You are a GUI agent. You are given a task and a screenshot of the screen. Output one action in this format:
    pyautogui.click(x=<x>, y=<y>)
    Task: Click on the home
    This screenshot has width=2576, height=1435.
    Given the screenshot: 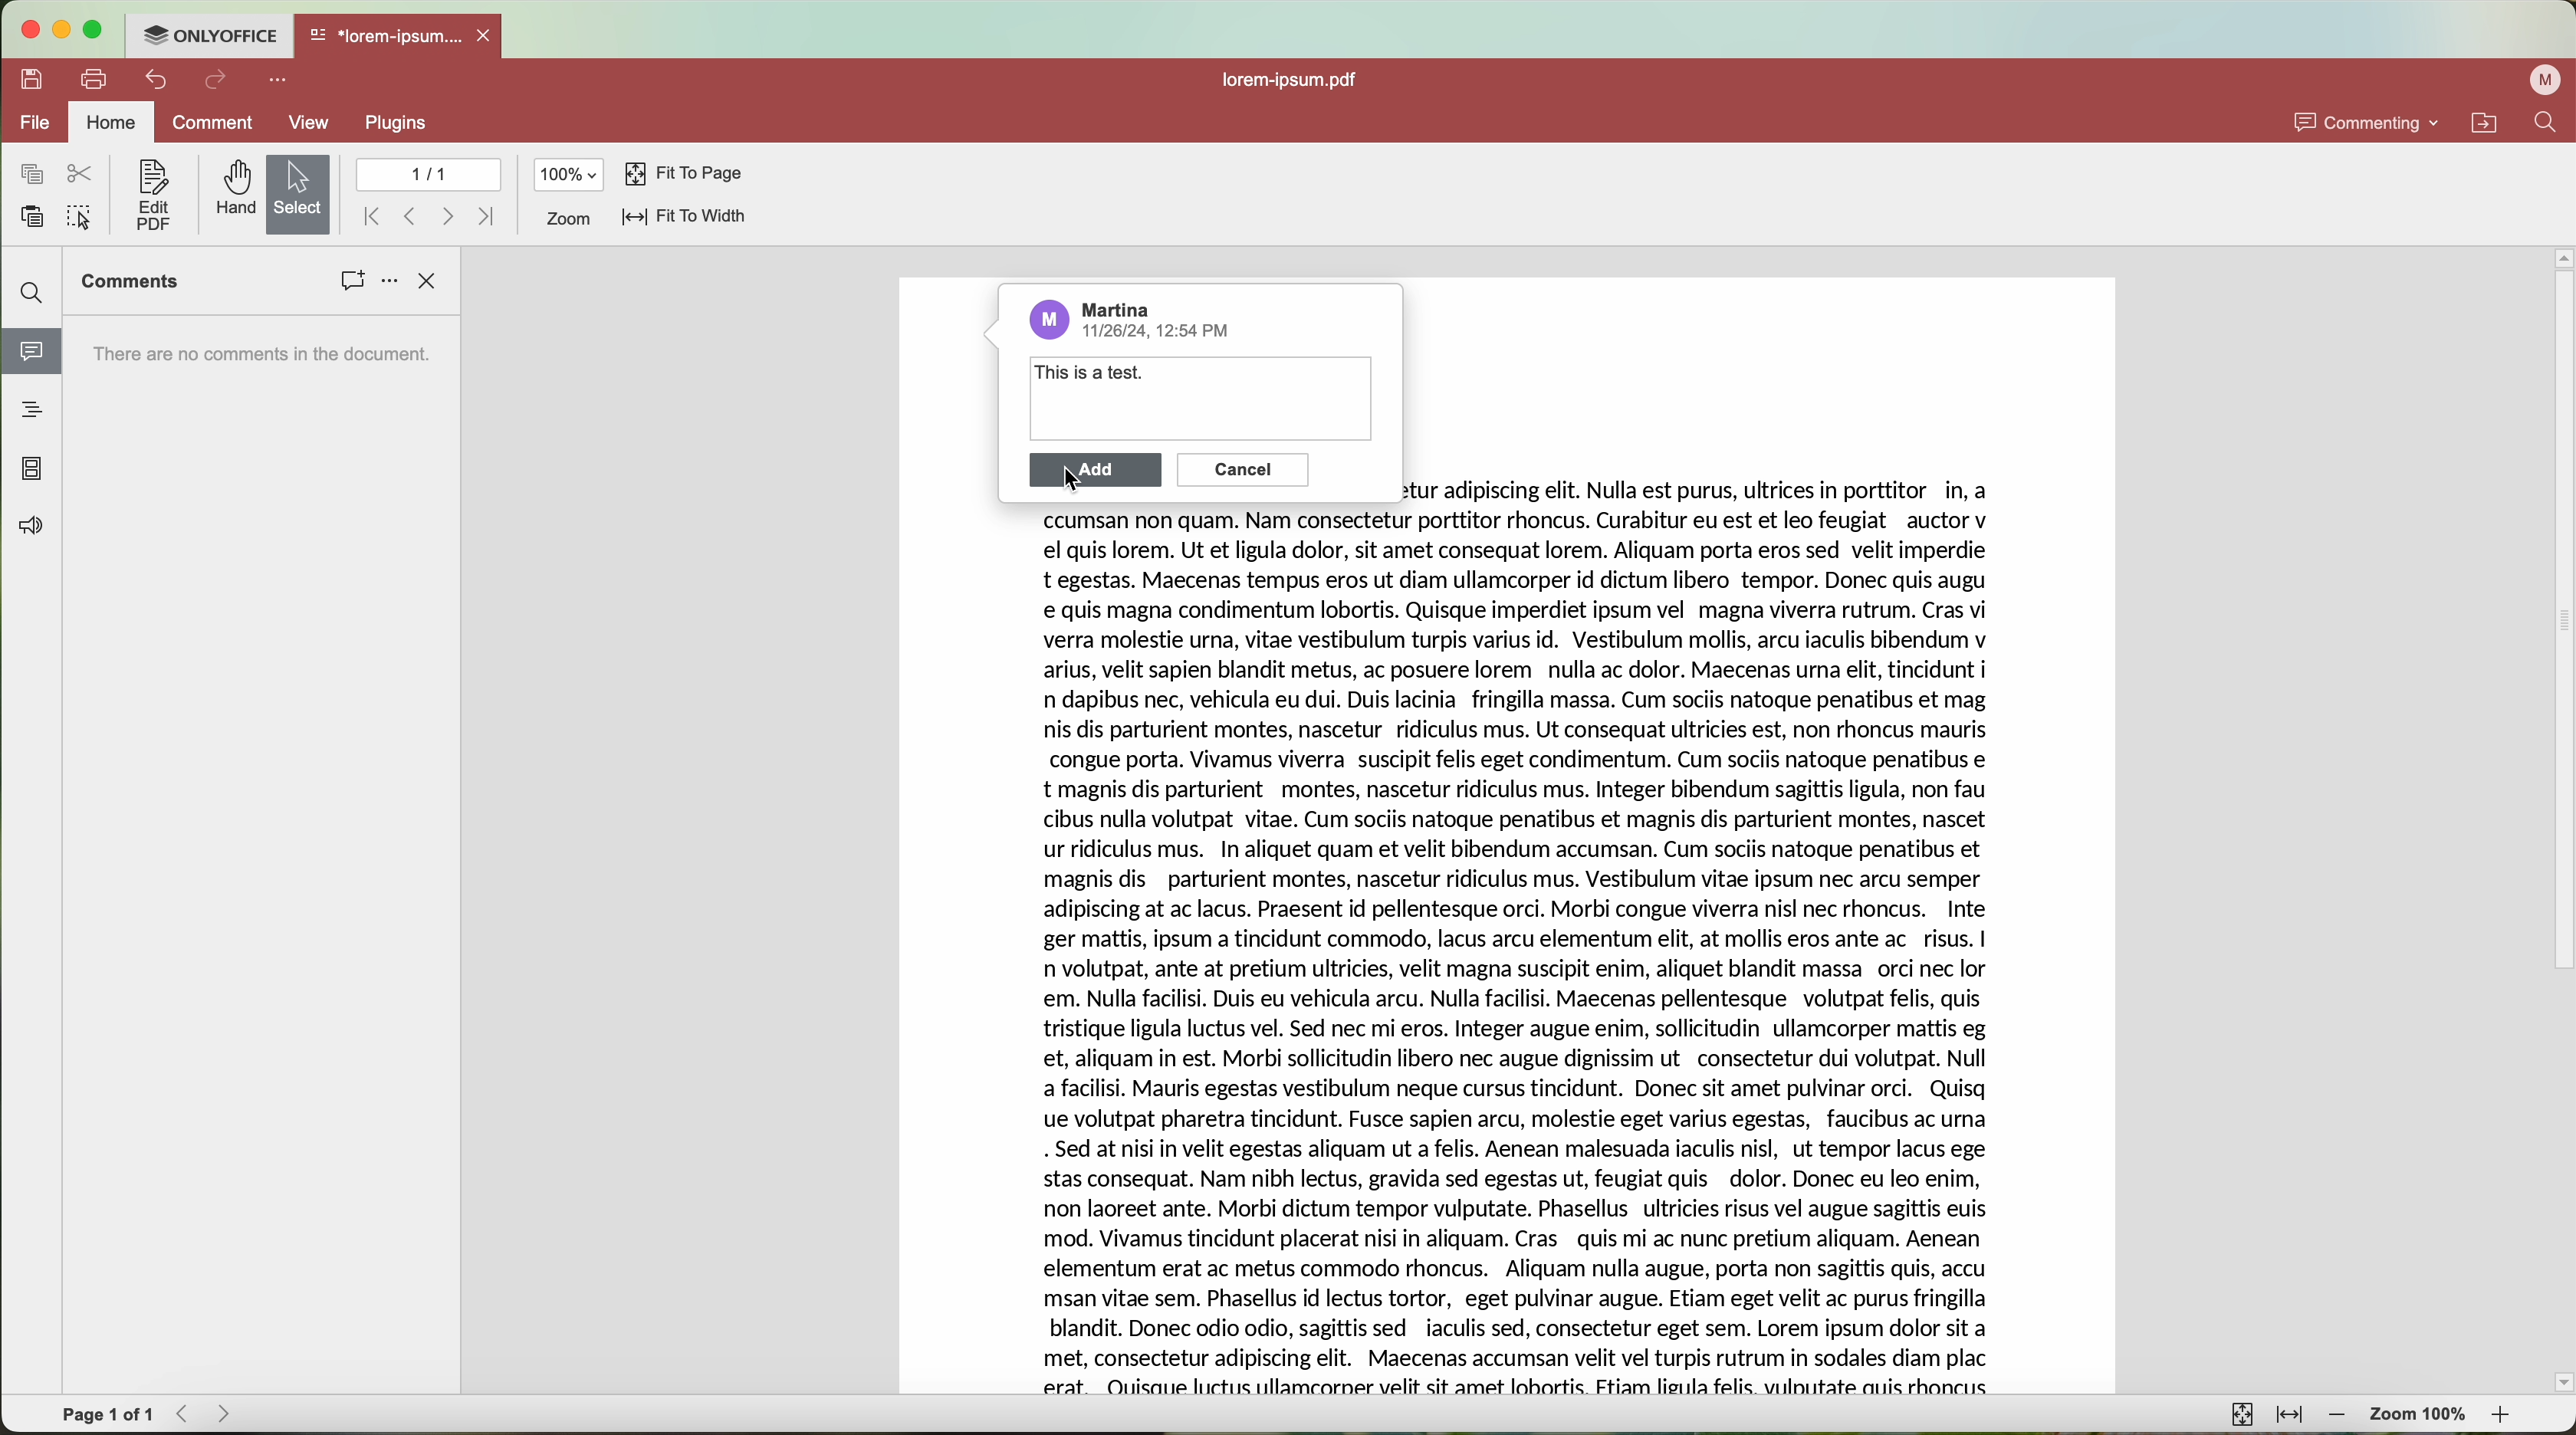 What is the action you would take?
    pyautogui.click(x=111, y=121)
    